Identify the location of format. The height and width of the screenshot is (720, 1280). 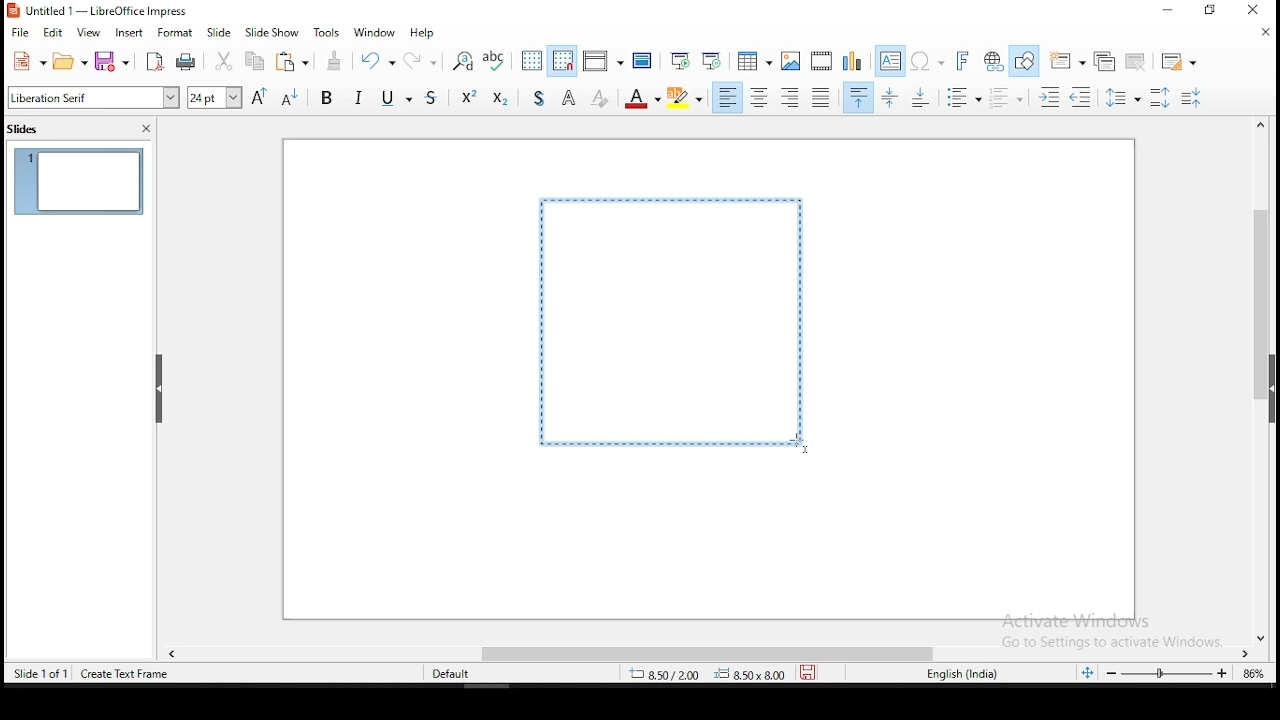
(175, 35).